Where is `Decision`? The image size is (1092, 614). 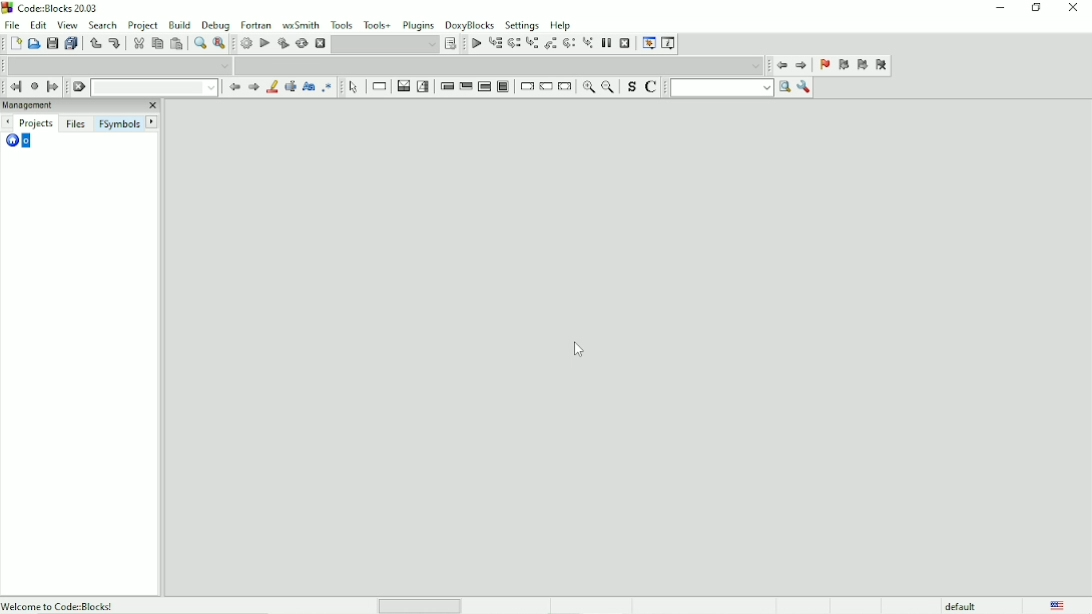
Decision is located at coordinates (402, 86).